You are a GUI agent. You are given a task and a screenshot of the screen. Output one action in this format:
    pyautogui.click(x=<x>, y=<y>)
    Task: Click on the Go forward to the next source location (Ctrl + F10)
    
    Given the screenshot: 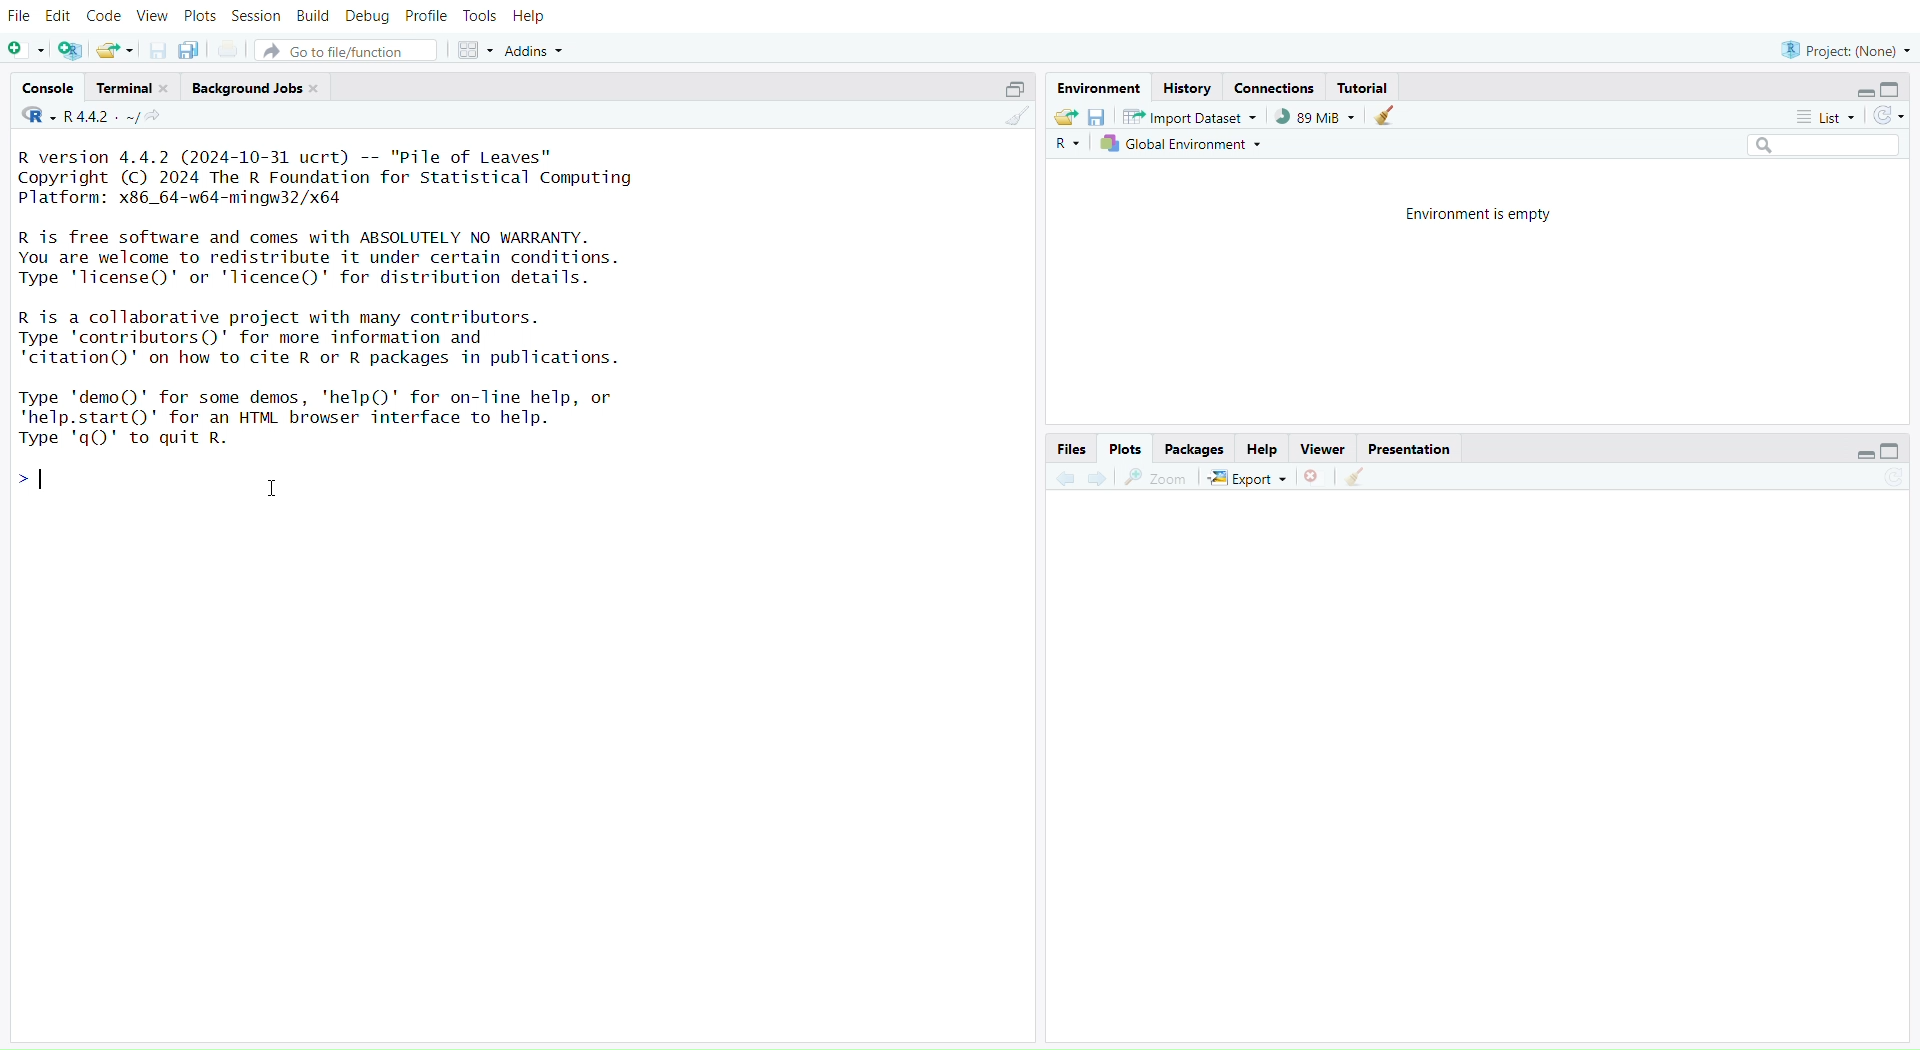 What is the action you would take?
    pyautogui.click(x=1098, y=475)
    